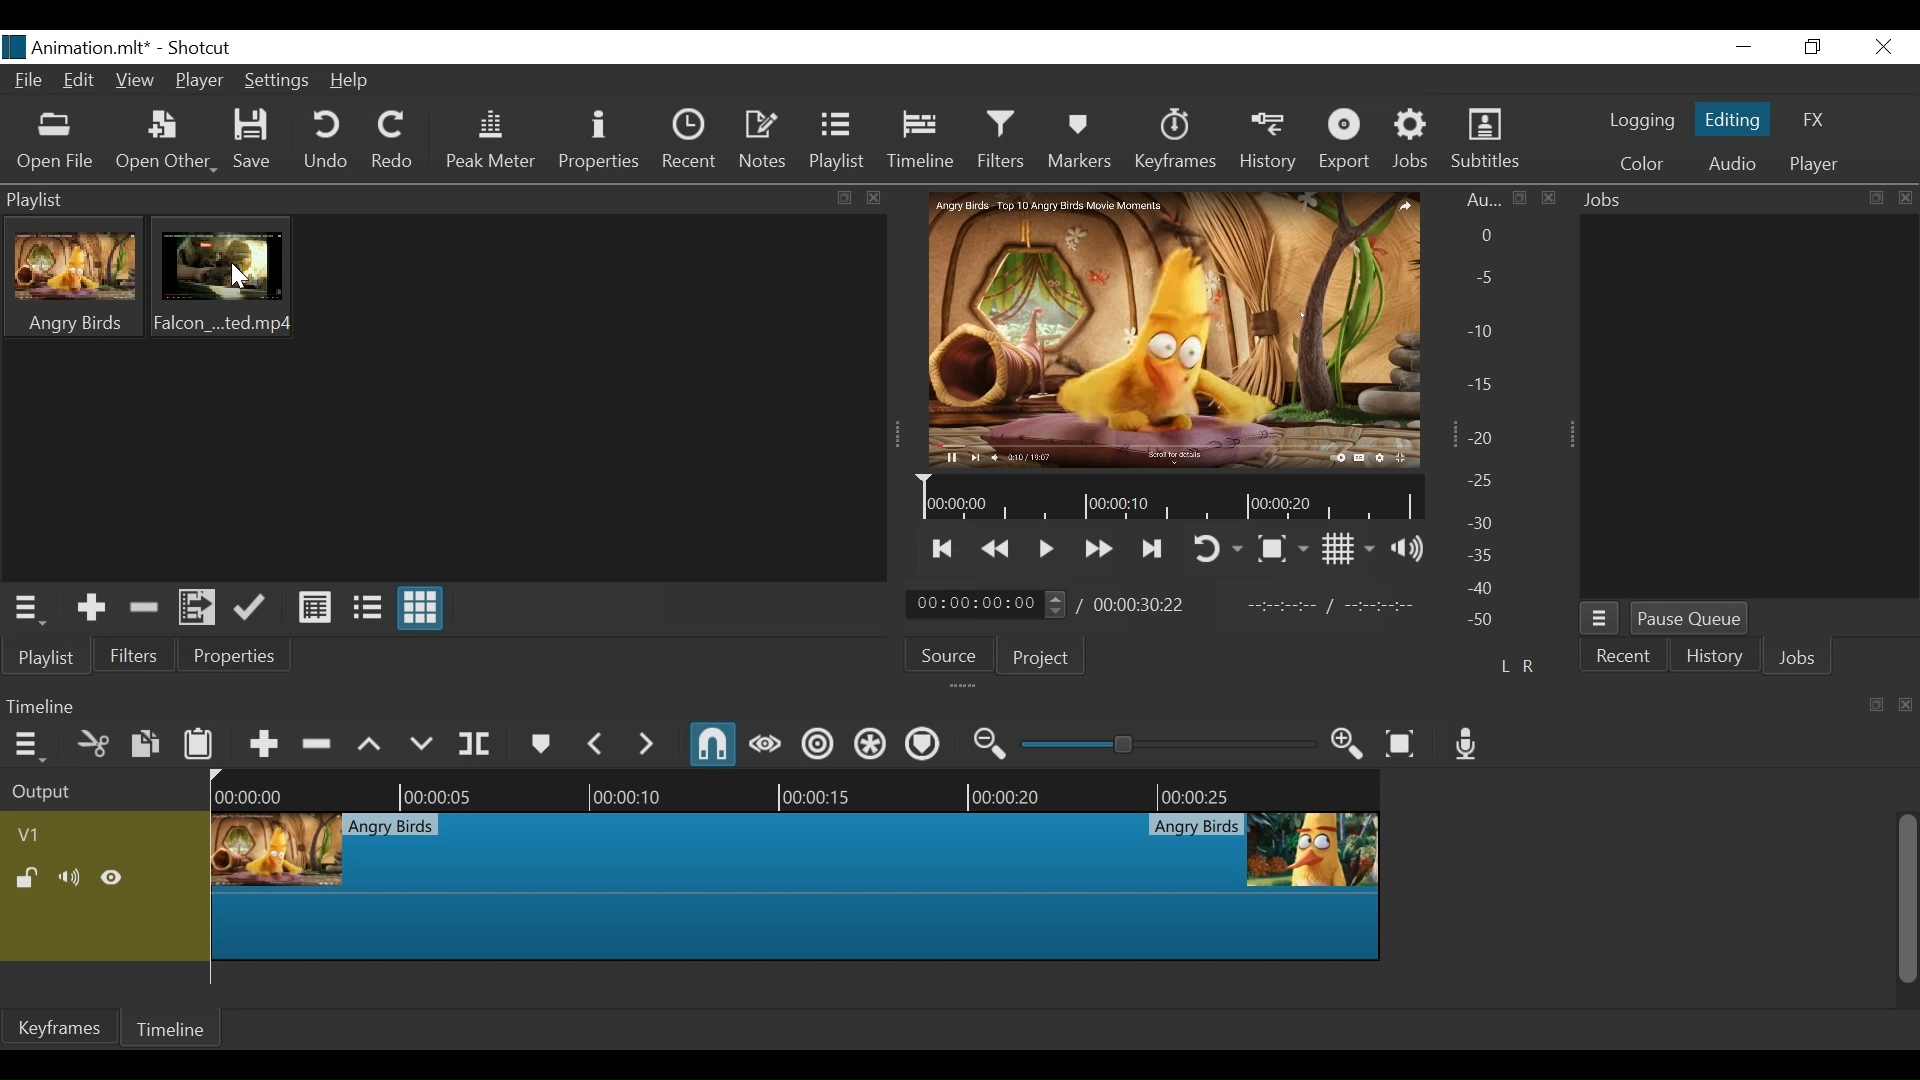  What do you see at coordinates (1748, 201) in the screenshot?
I see `Jobs Panel` at bounding box center [1748, 201].